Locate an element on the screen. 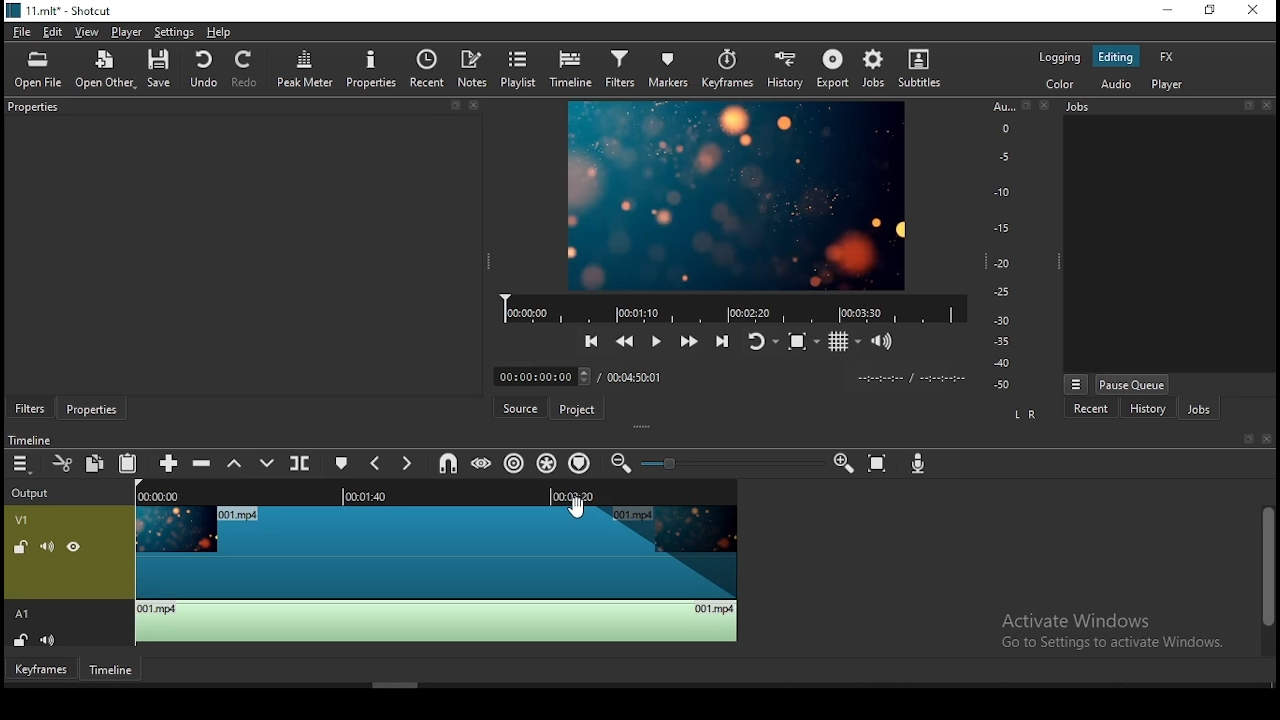 The height and width of the screenshot is (720, 1280). keyframes is located at coordinates (727, 65).